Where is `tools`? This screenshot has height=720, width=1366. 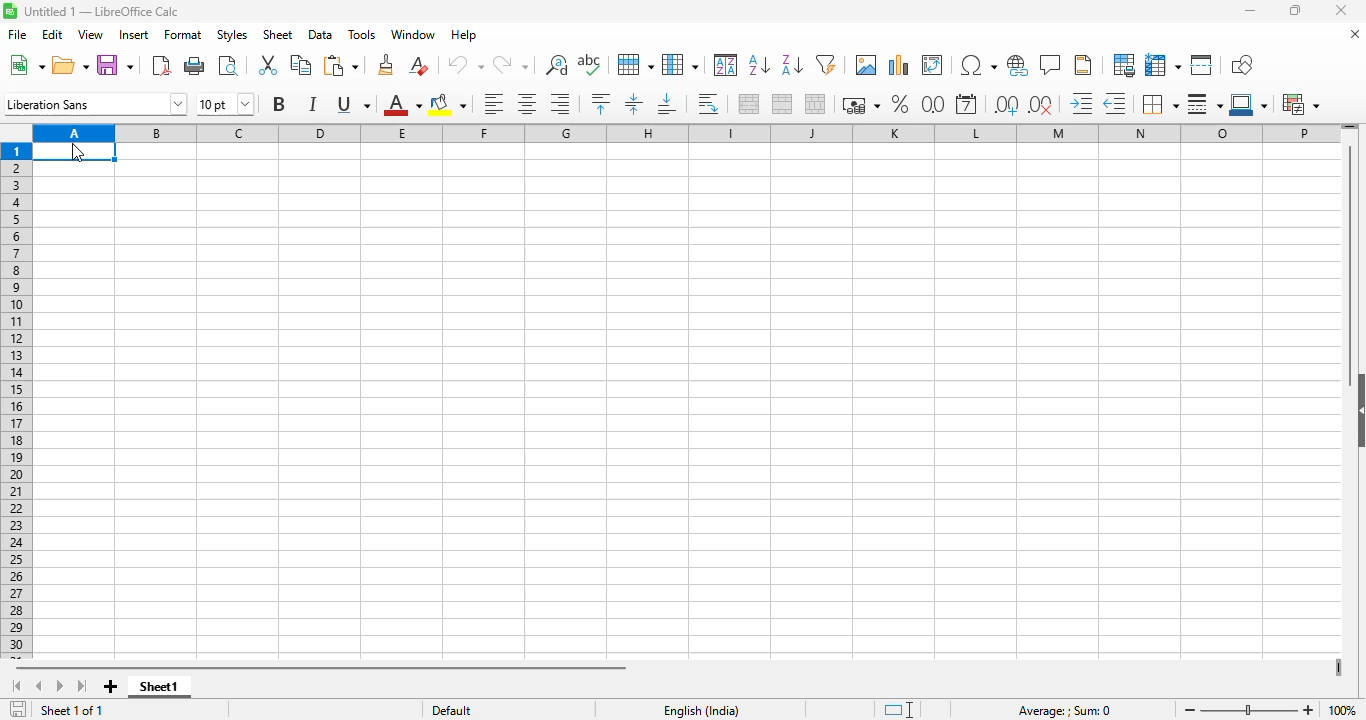
tools is located at coordinates (361, 35).